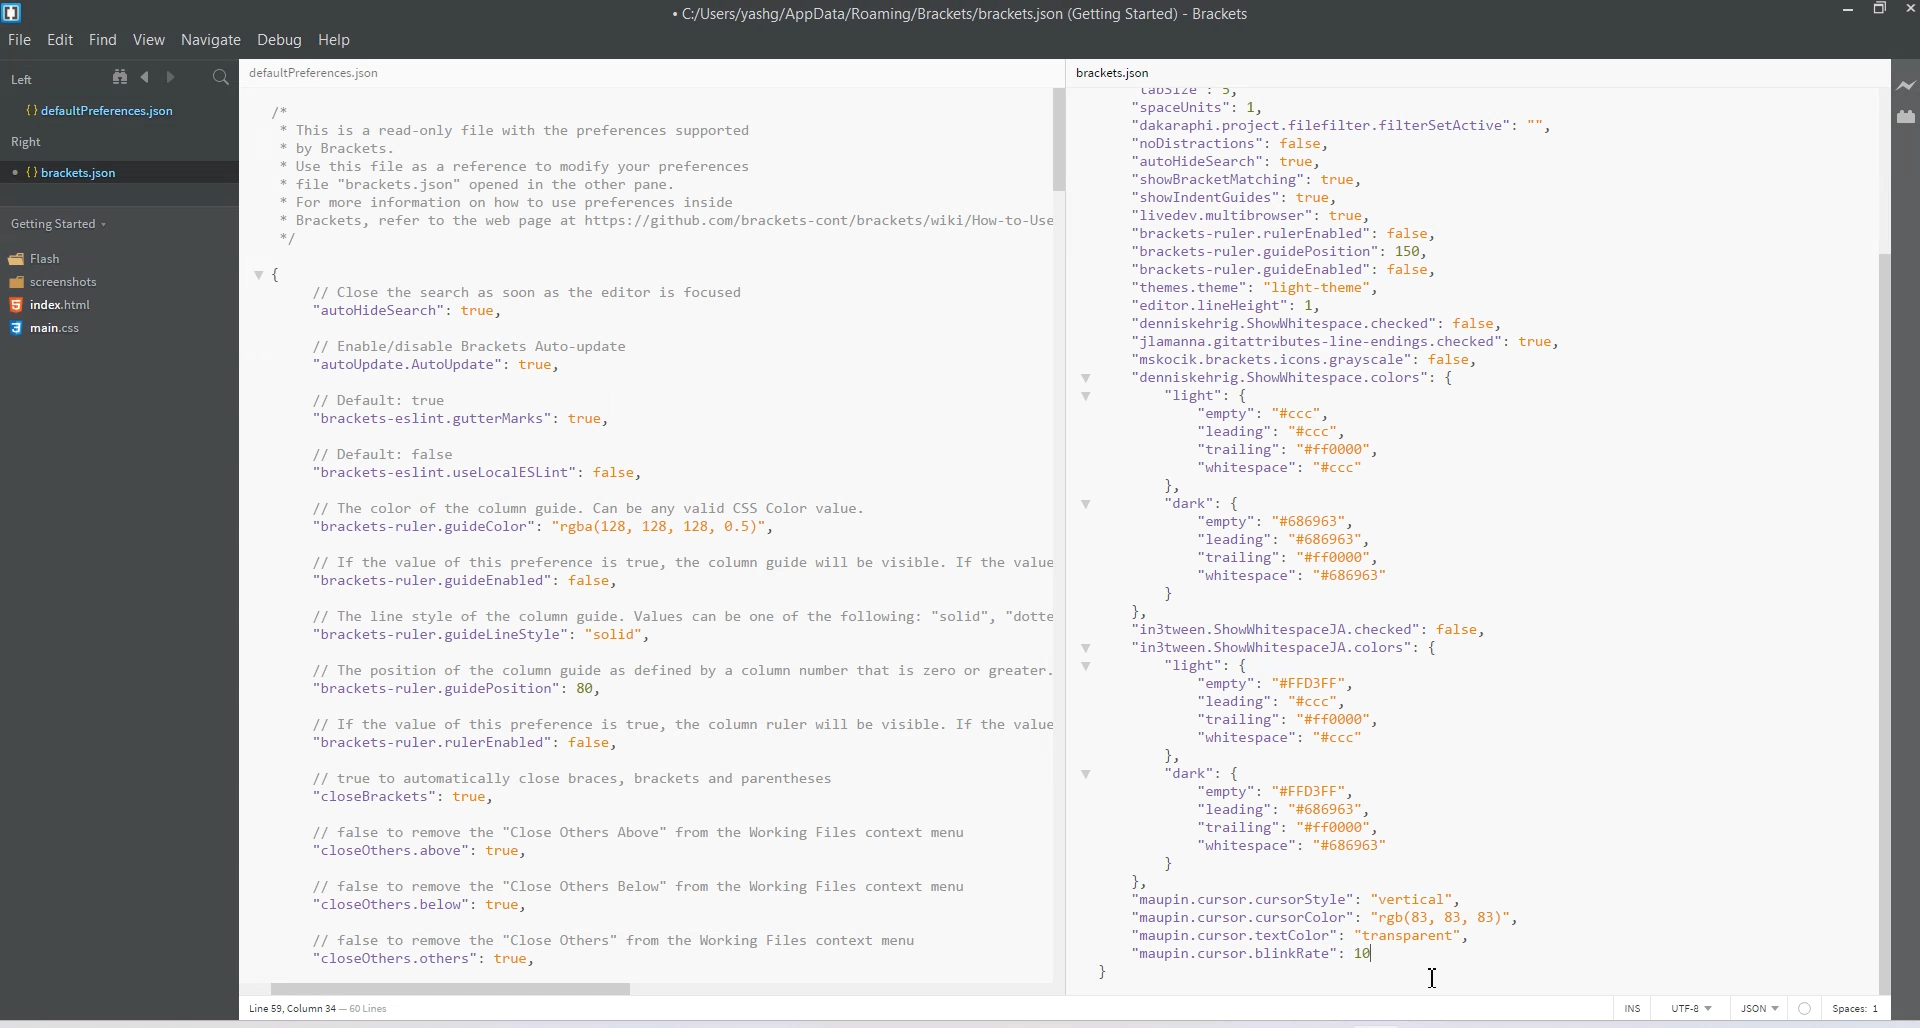 Image resolution: width=1920 pixels, height=1028 pixels. I want to click on Left, so click(21, 80).